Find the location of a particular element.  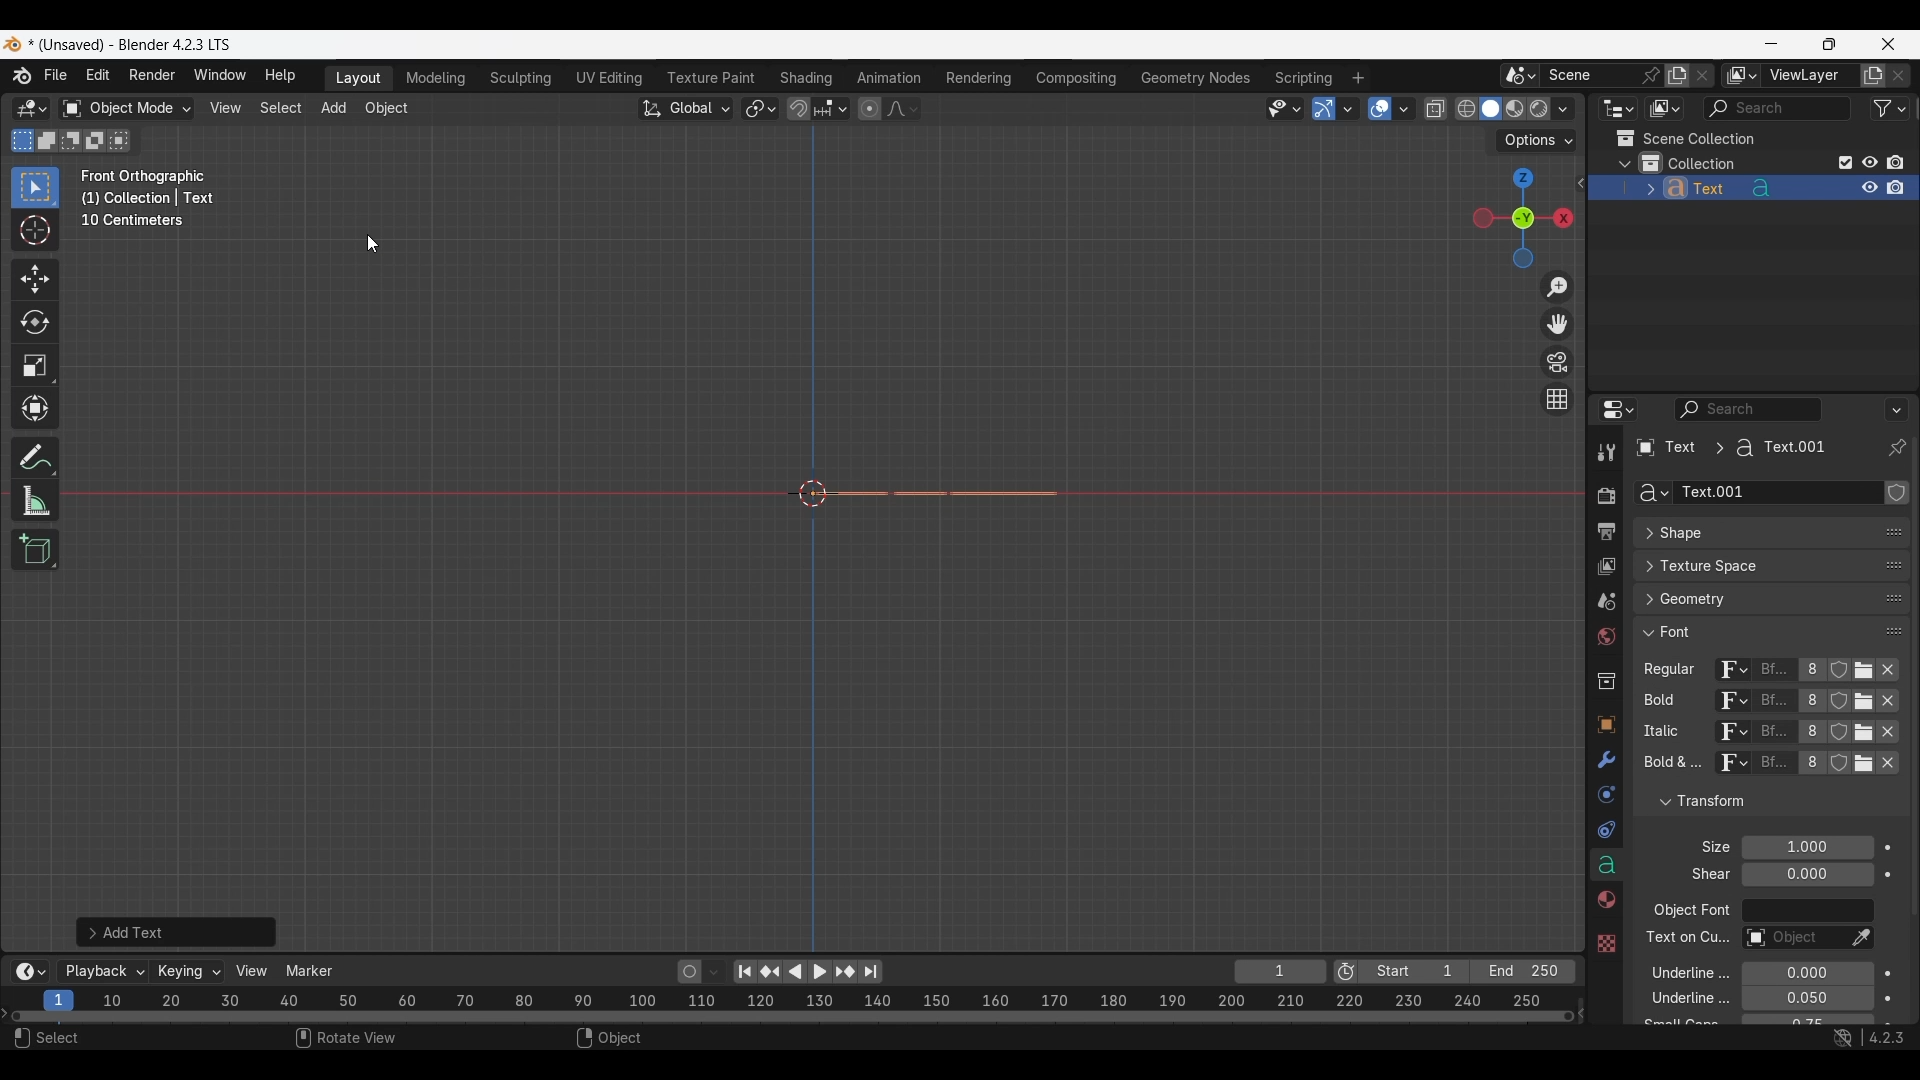

object font is located at coordinates (1690, 913).